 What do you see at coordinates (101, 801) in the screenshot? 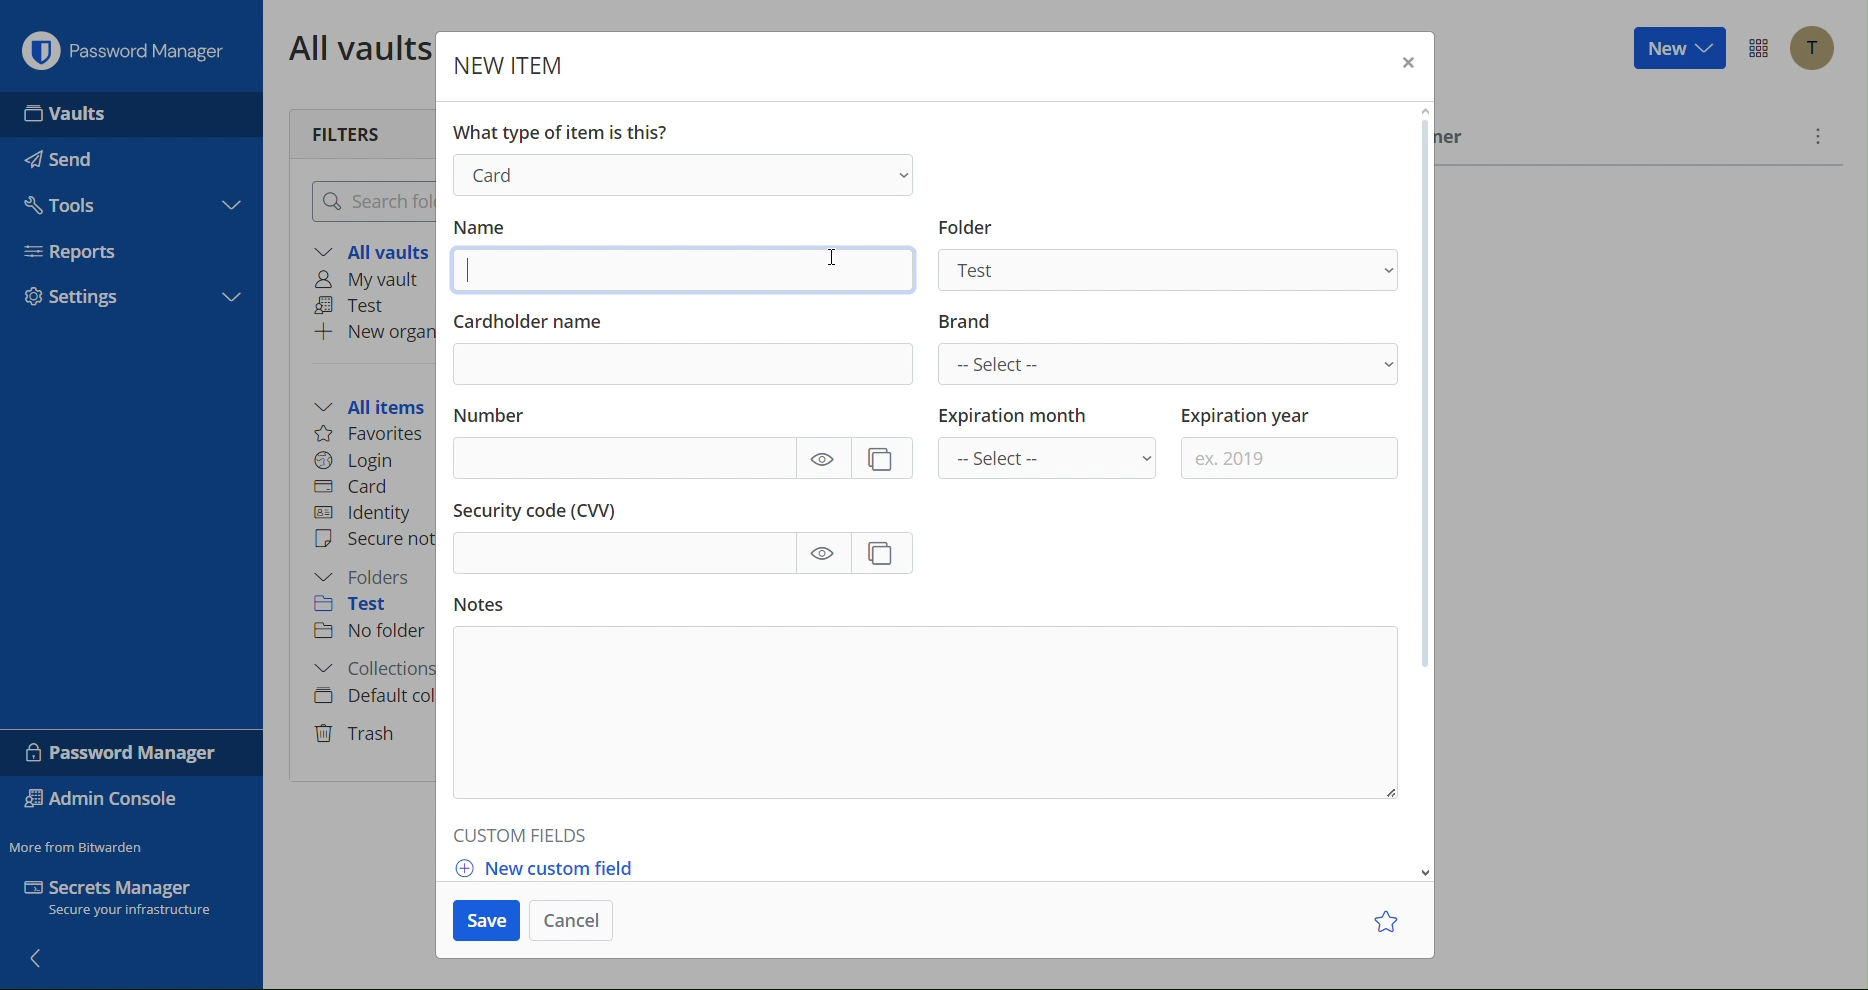
I see `Admin Console` at bounding box center [101, 801].